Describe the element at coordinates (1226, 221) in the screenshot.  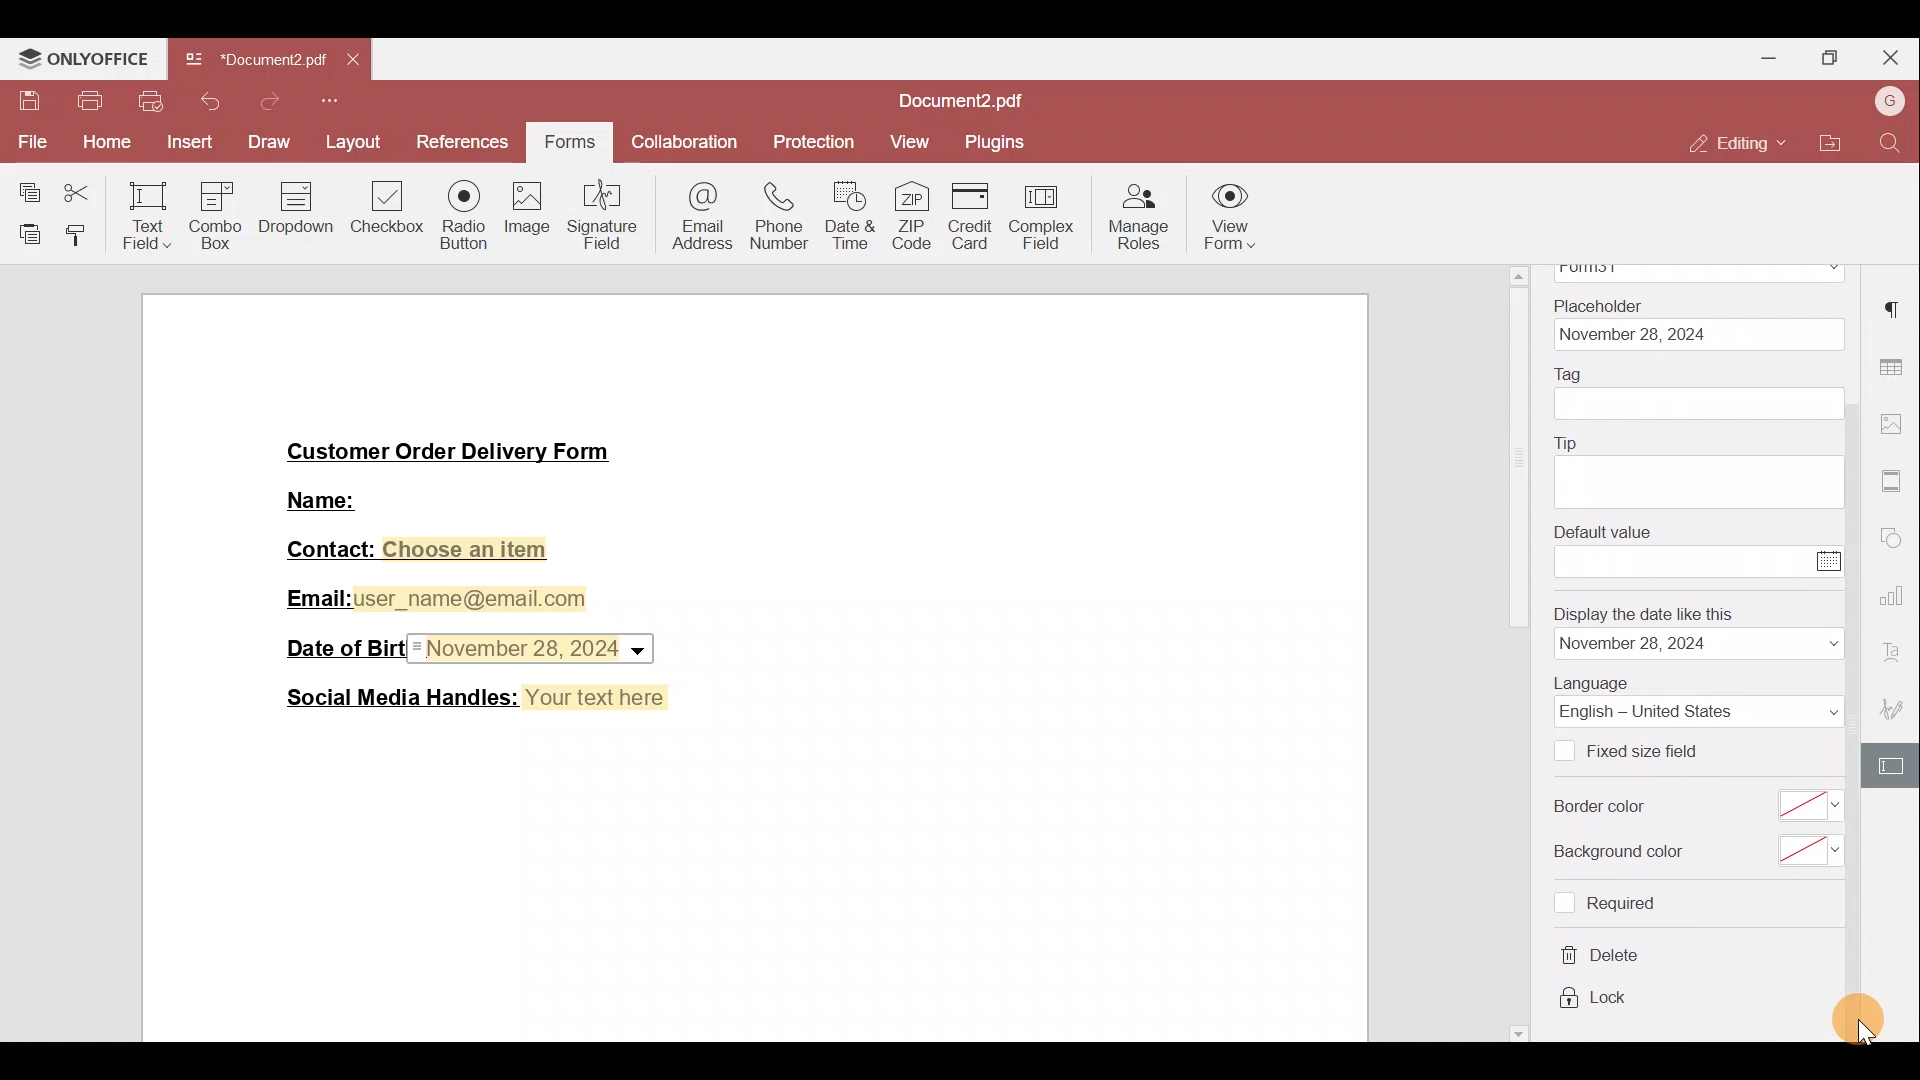
I see `View form` at that location.